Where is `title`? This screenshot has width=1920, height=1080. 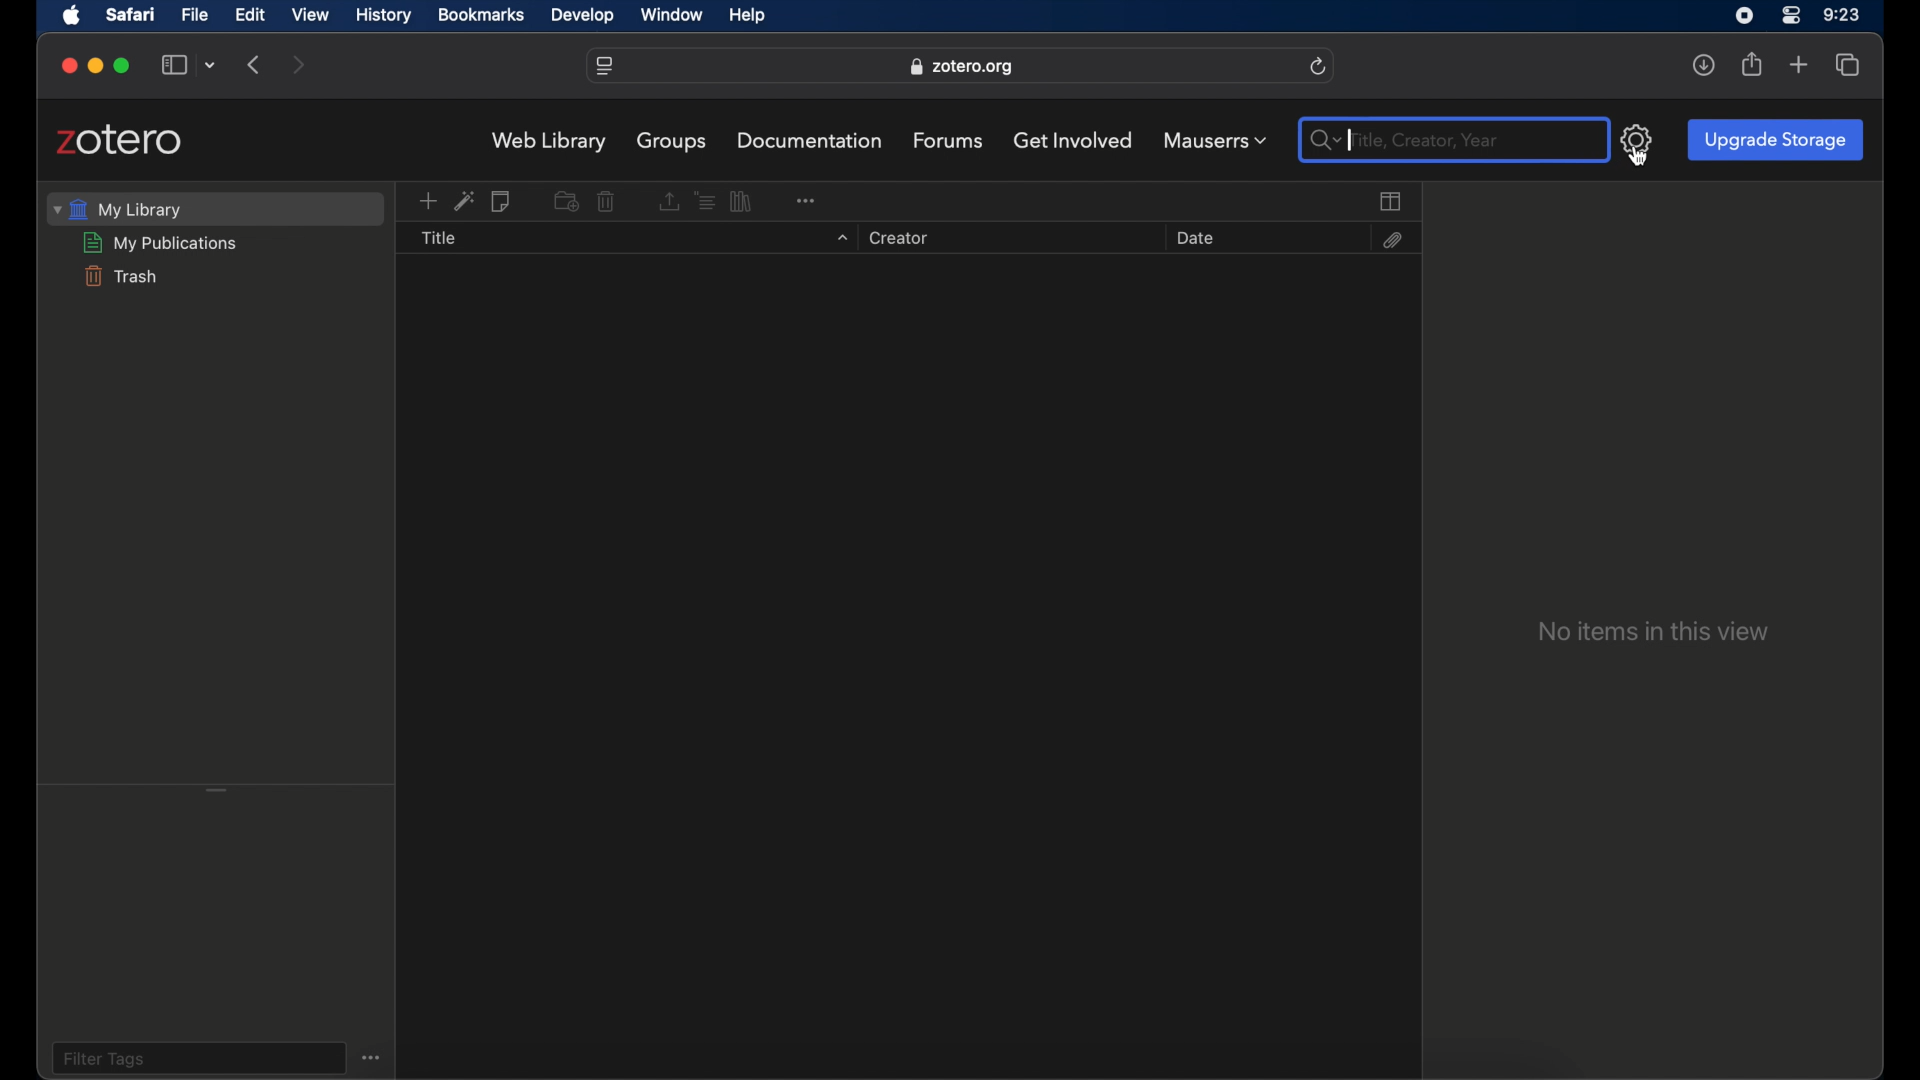 title is located at coordinates (439, 239).